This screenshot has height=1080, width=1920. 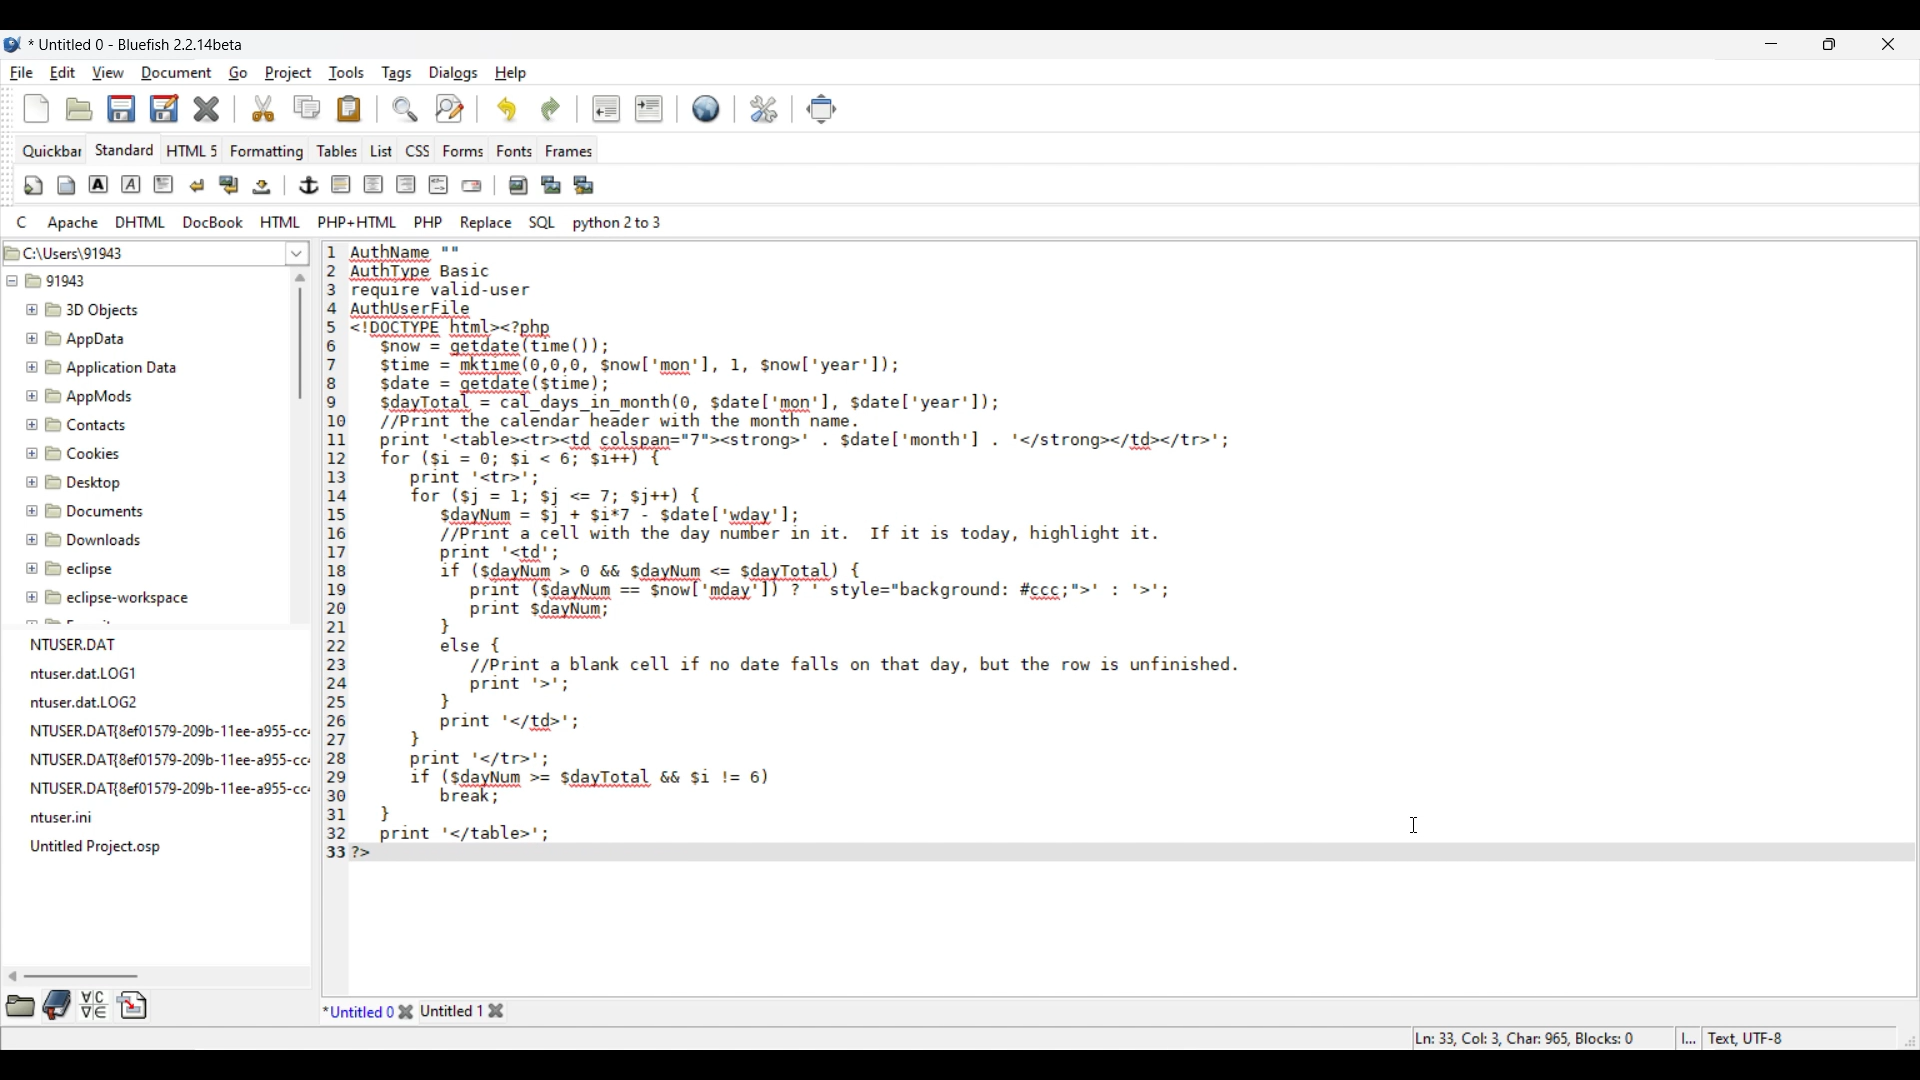 What do you see at coordinates (406, 1011) in the screenshot?
I see `Close tab` at bounding box center [406, 1011].